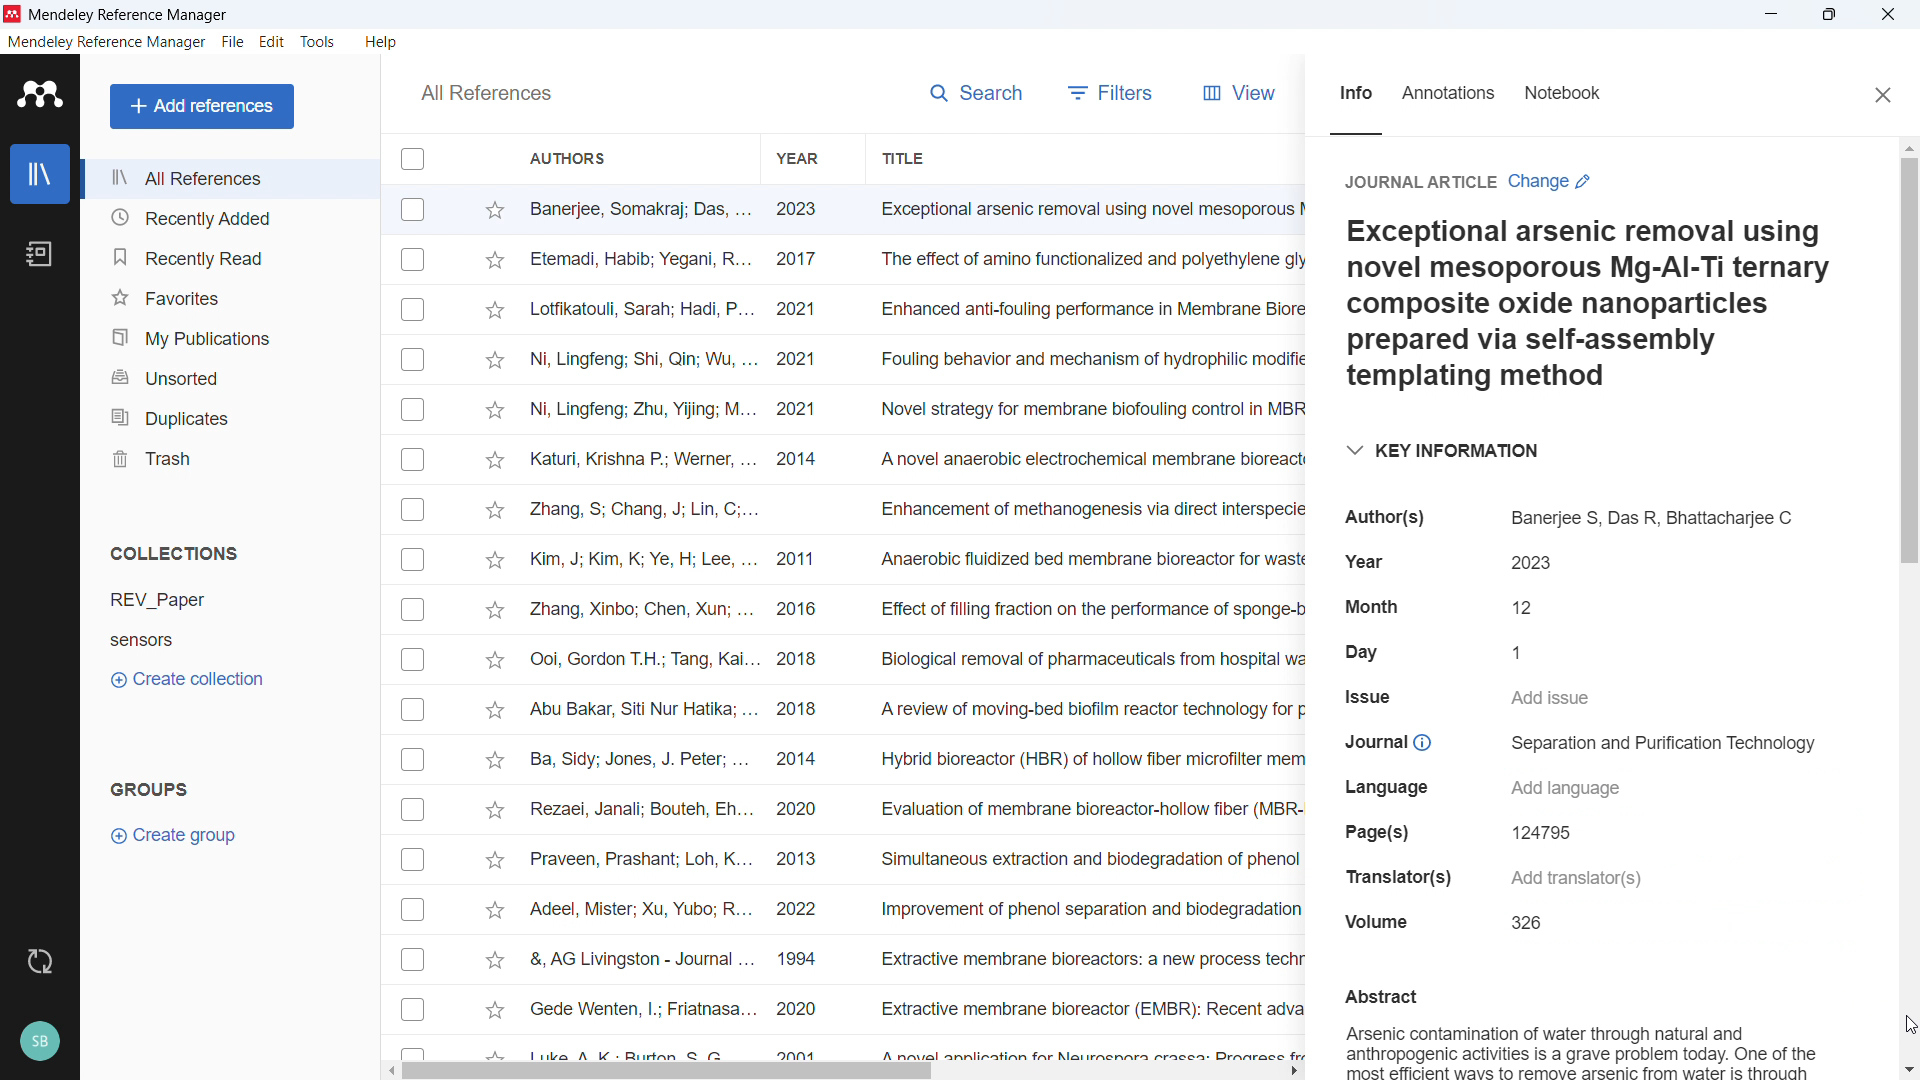  What do you see at coordinates (173, 599) in the screenshot?
I see `rev_paper` at bounding box center [173, 599].